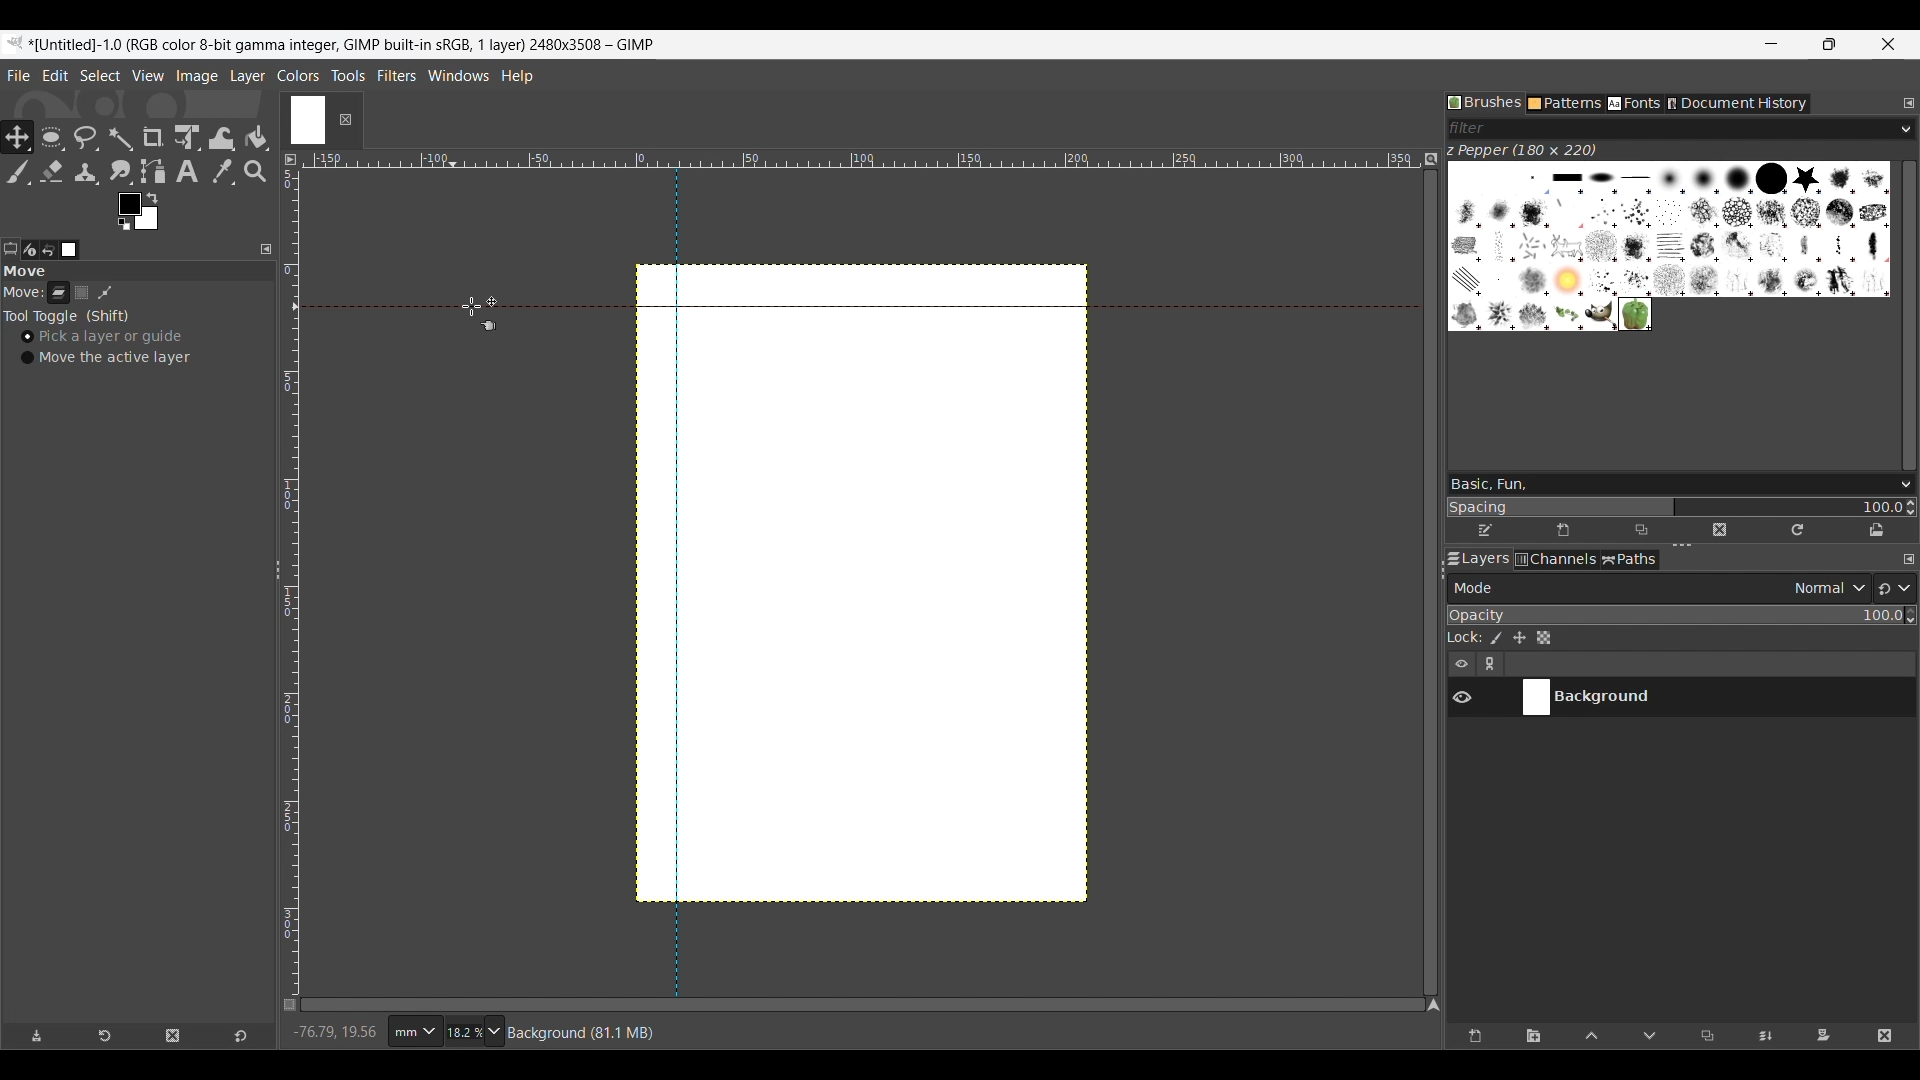 This screenshot has height=1080, width=1920. What do you see at coordinates (1908, 559) in the screenshot?
I see `Configure this tab` at bounding box center [1908, 559].